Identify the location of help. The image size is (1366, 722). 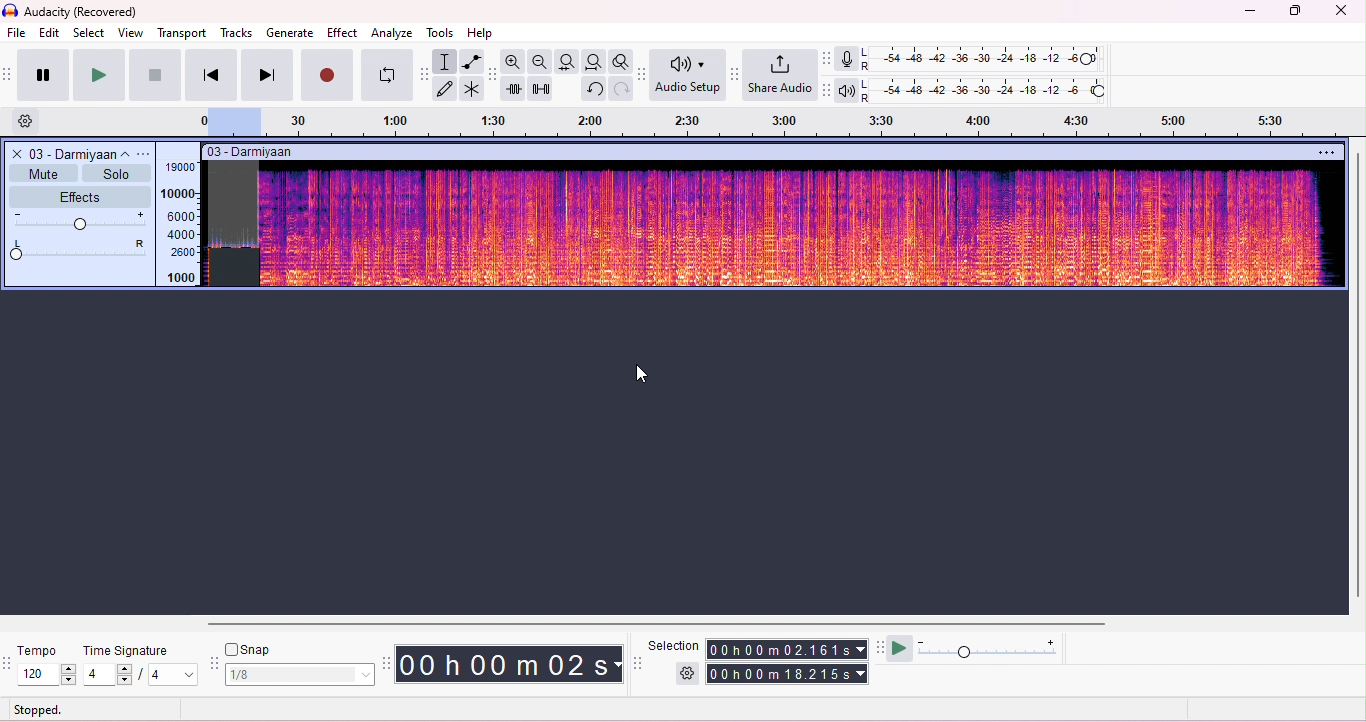
(482, 32).